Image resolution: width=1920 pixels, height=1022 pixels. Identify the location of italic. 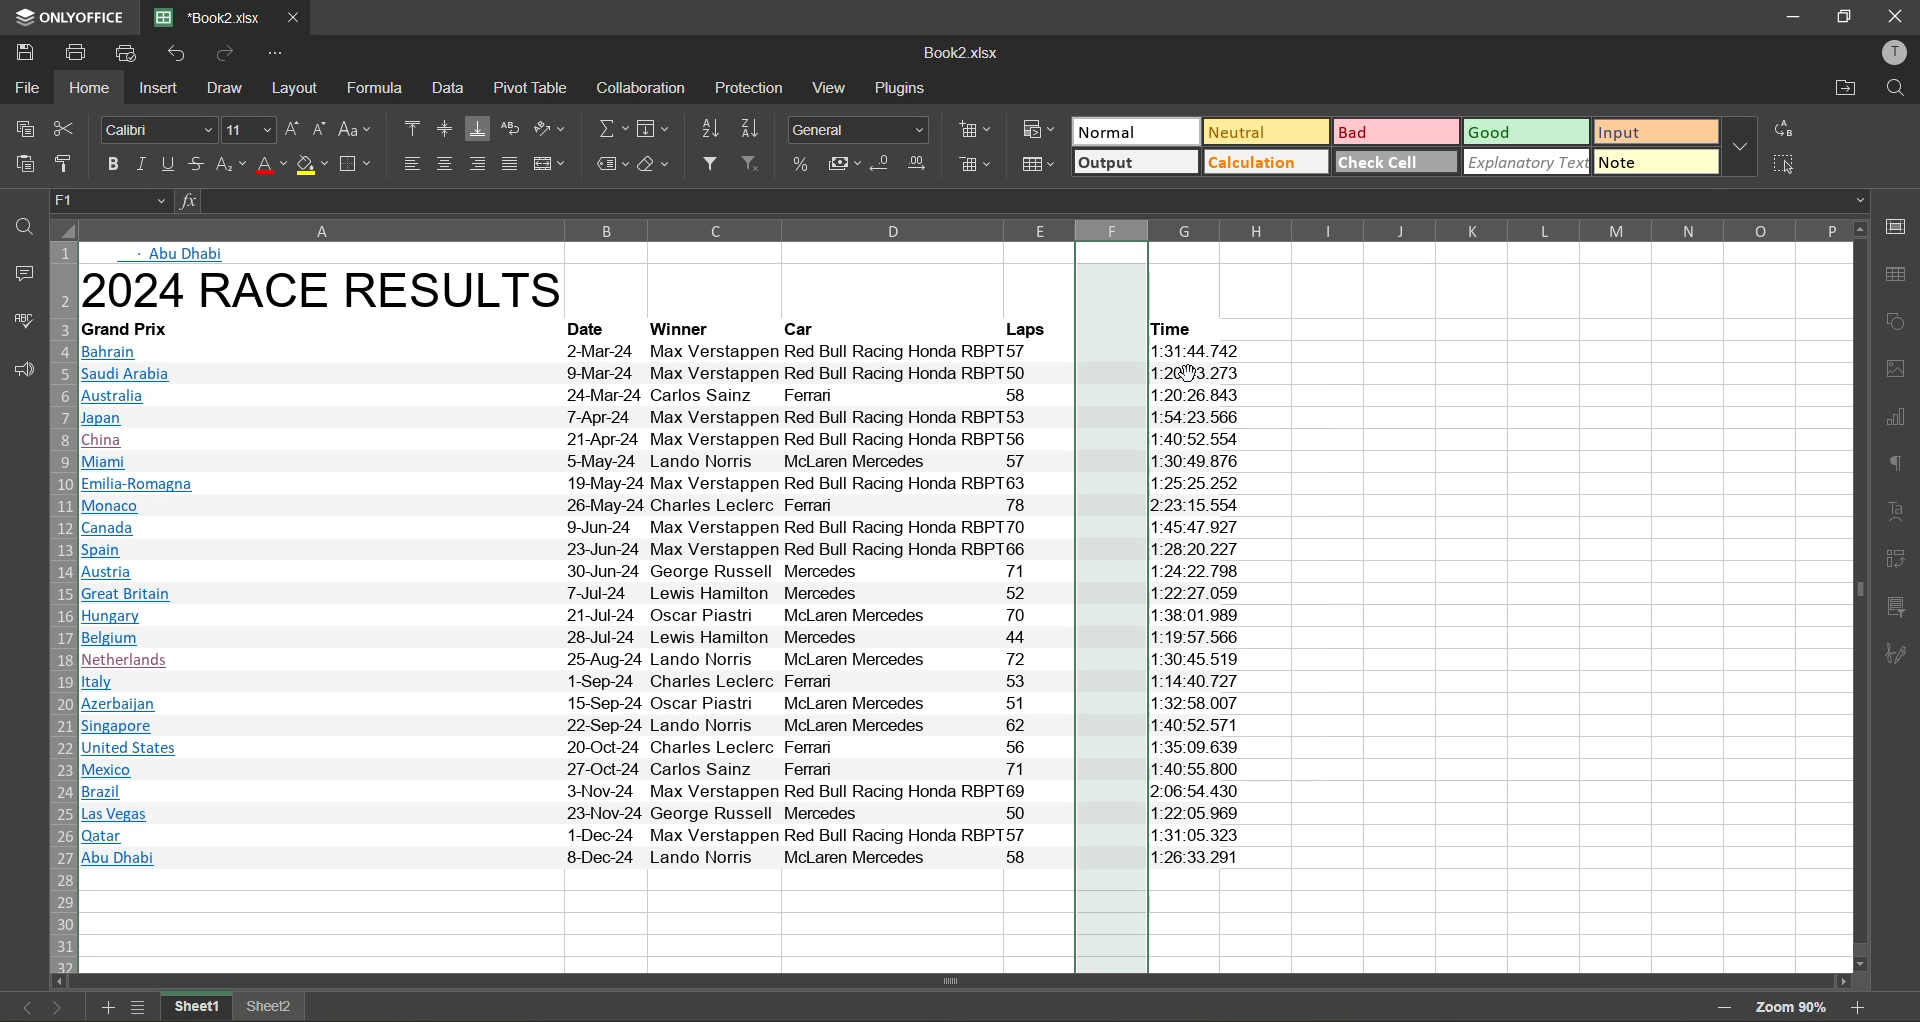
(143, 162).